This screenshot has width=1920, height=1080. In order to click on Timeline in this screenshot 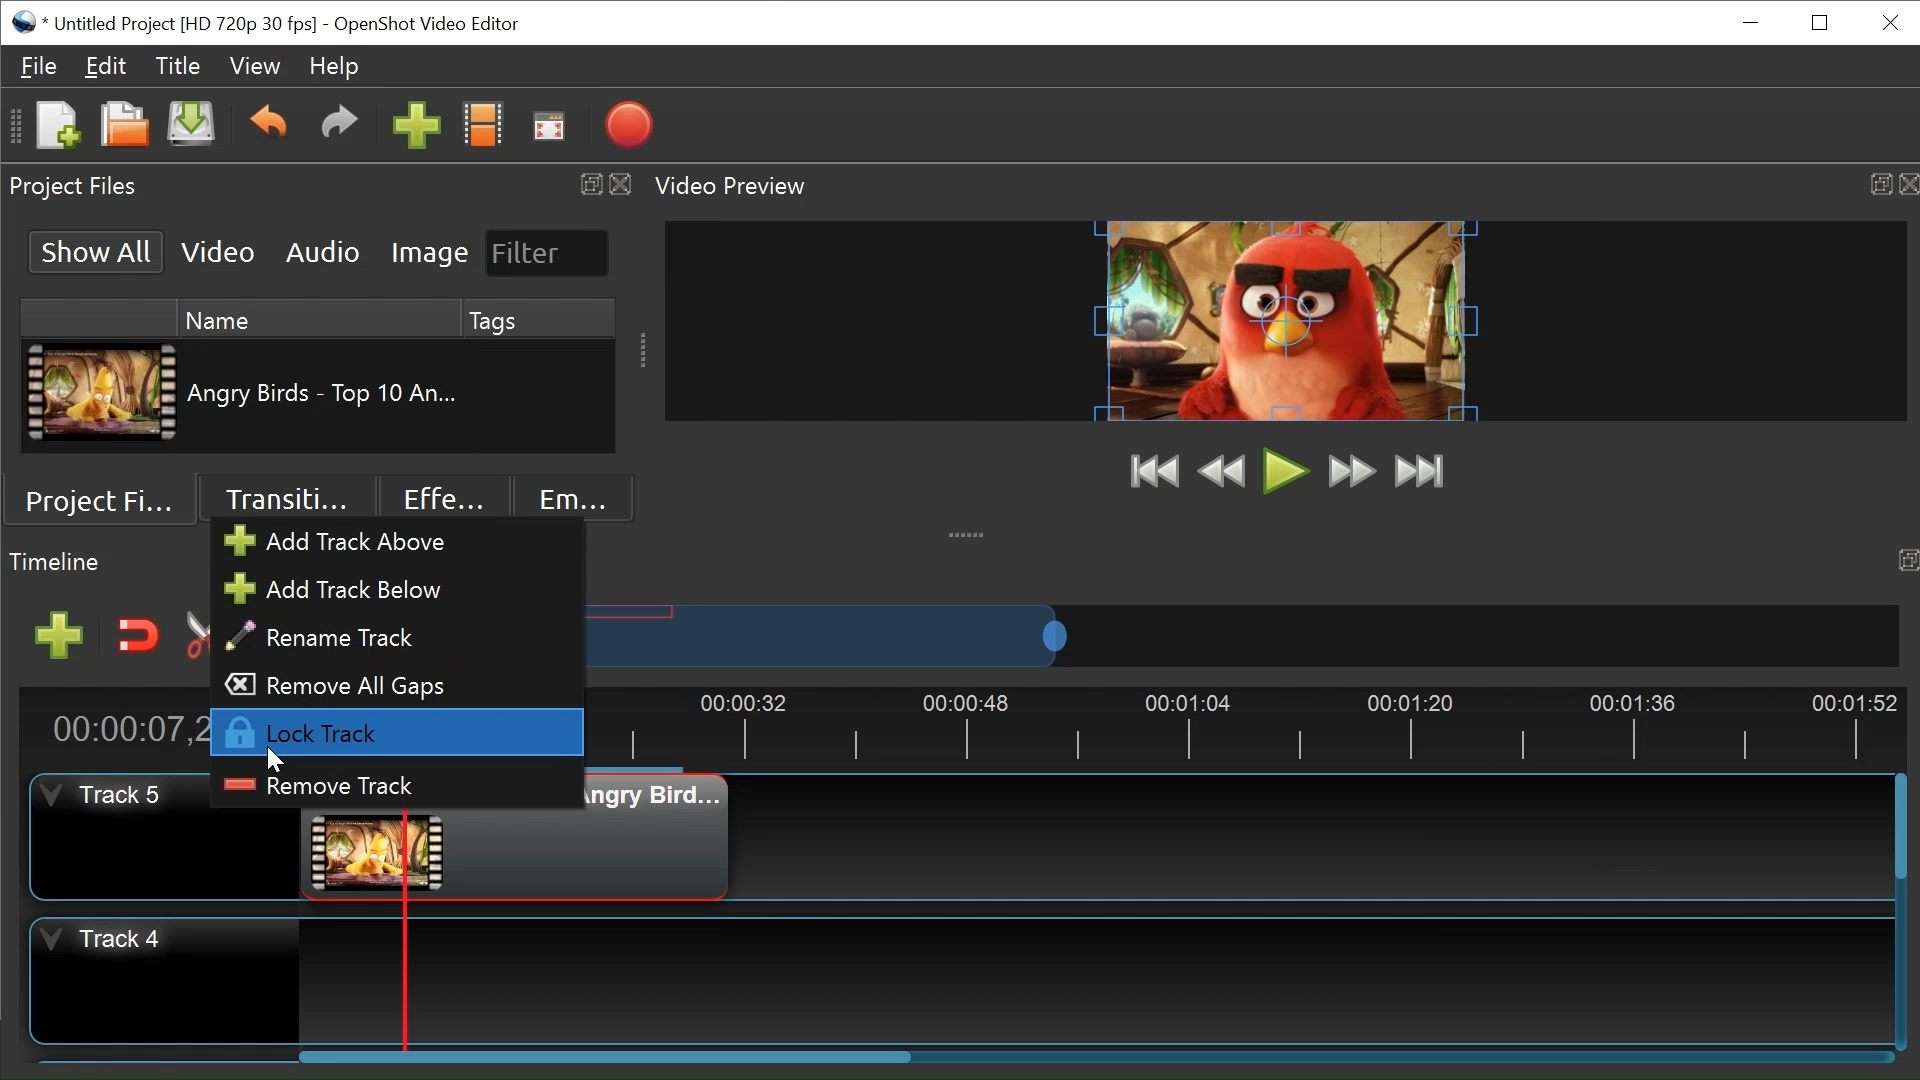, I will do `click(58, 563)`.